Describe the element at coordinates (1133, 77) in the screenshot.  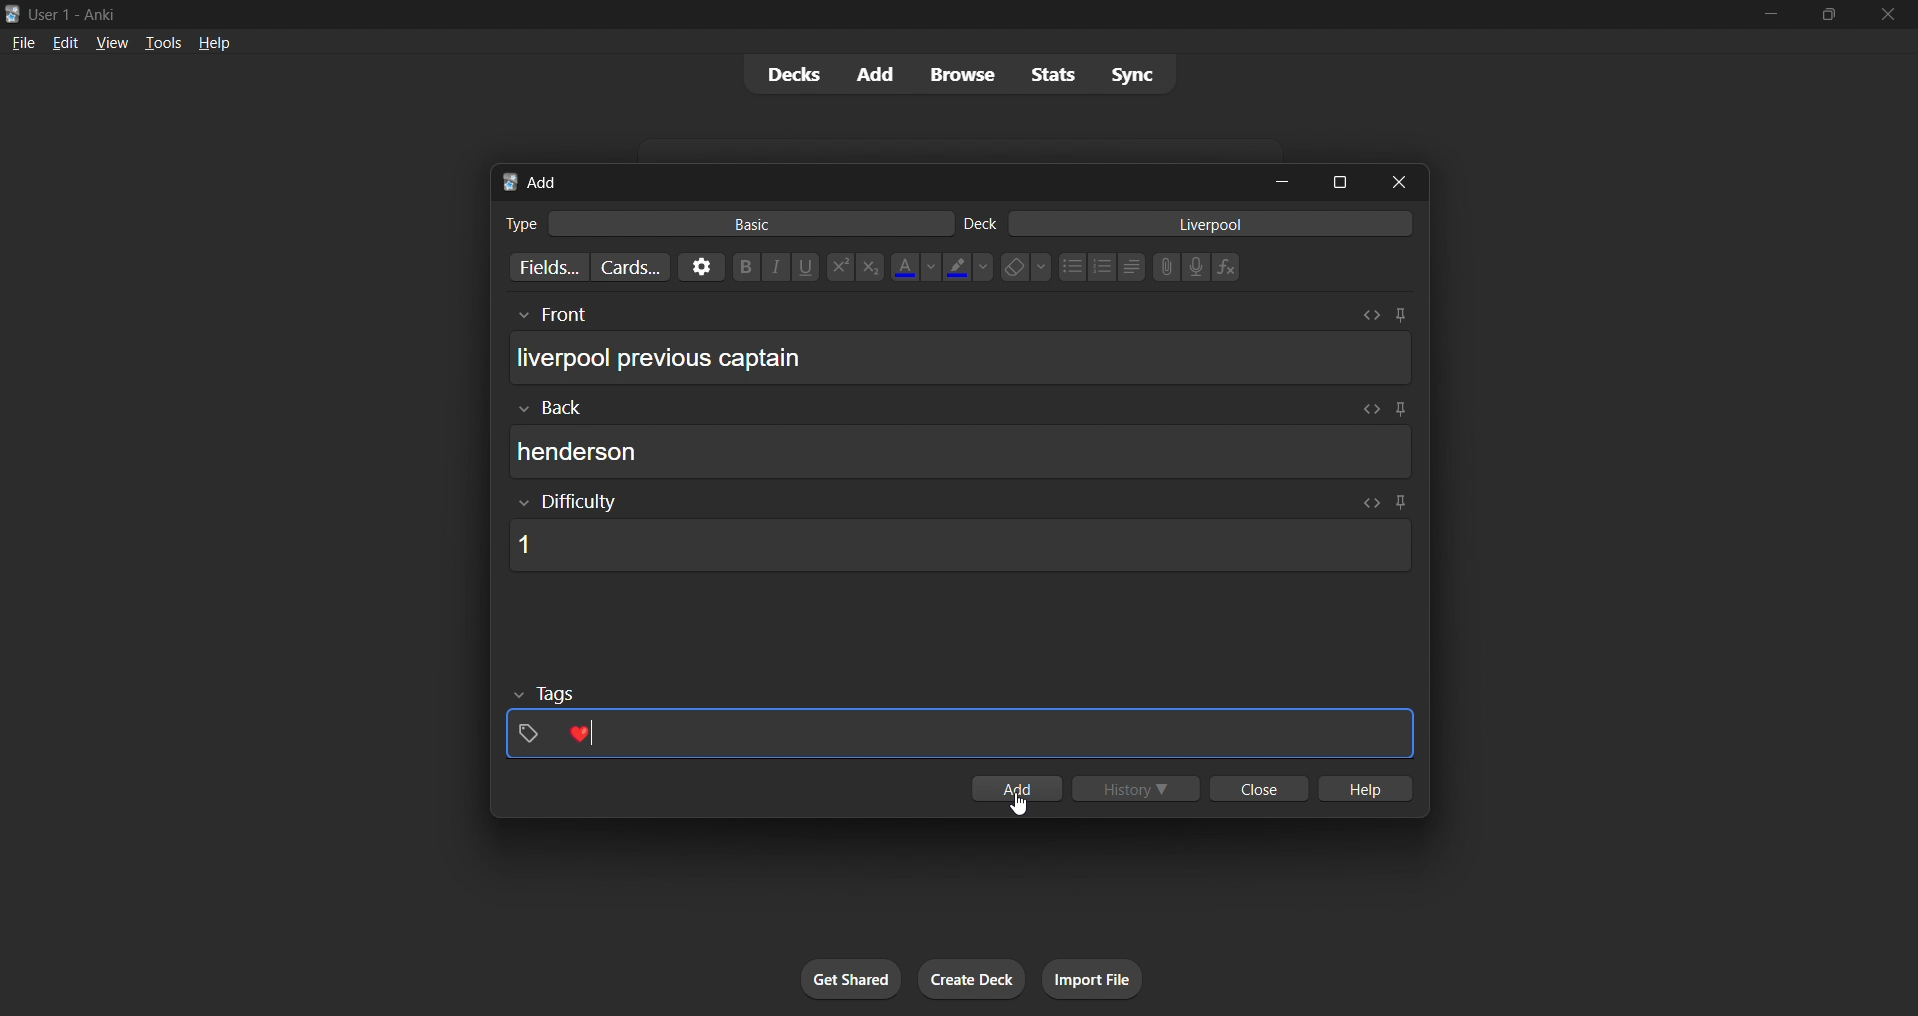
I see `sync` at that location.